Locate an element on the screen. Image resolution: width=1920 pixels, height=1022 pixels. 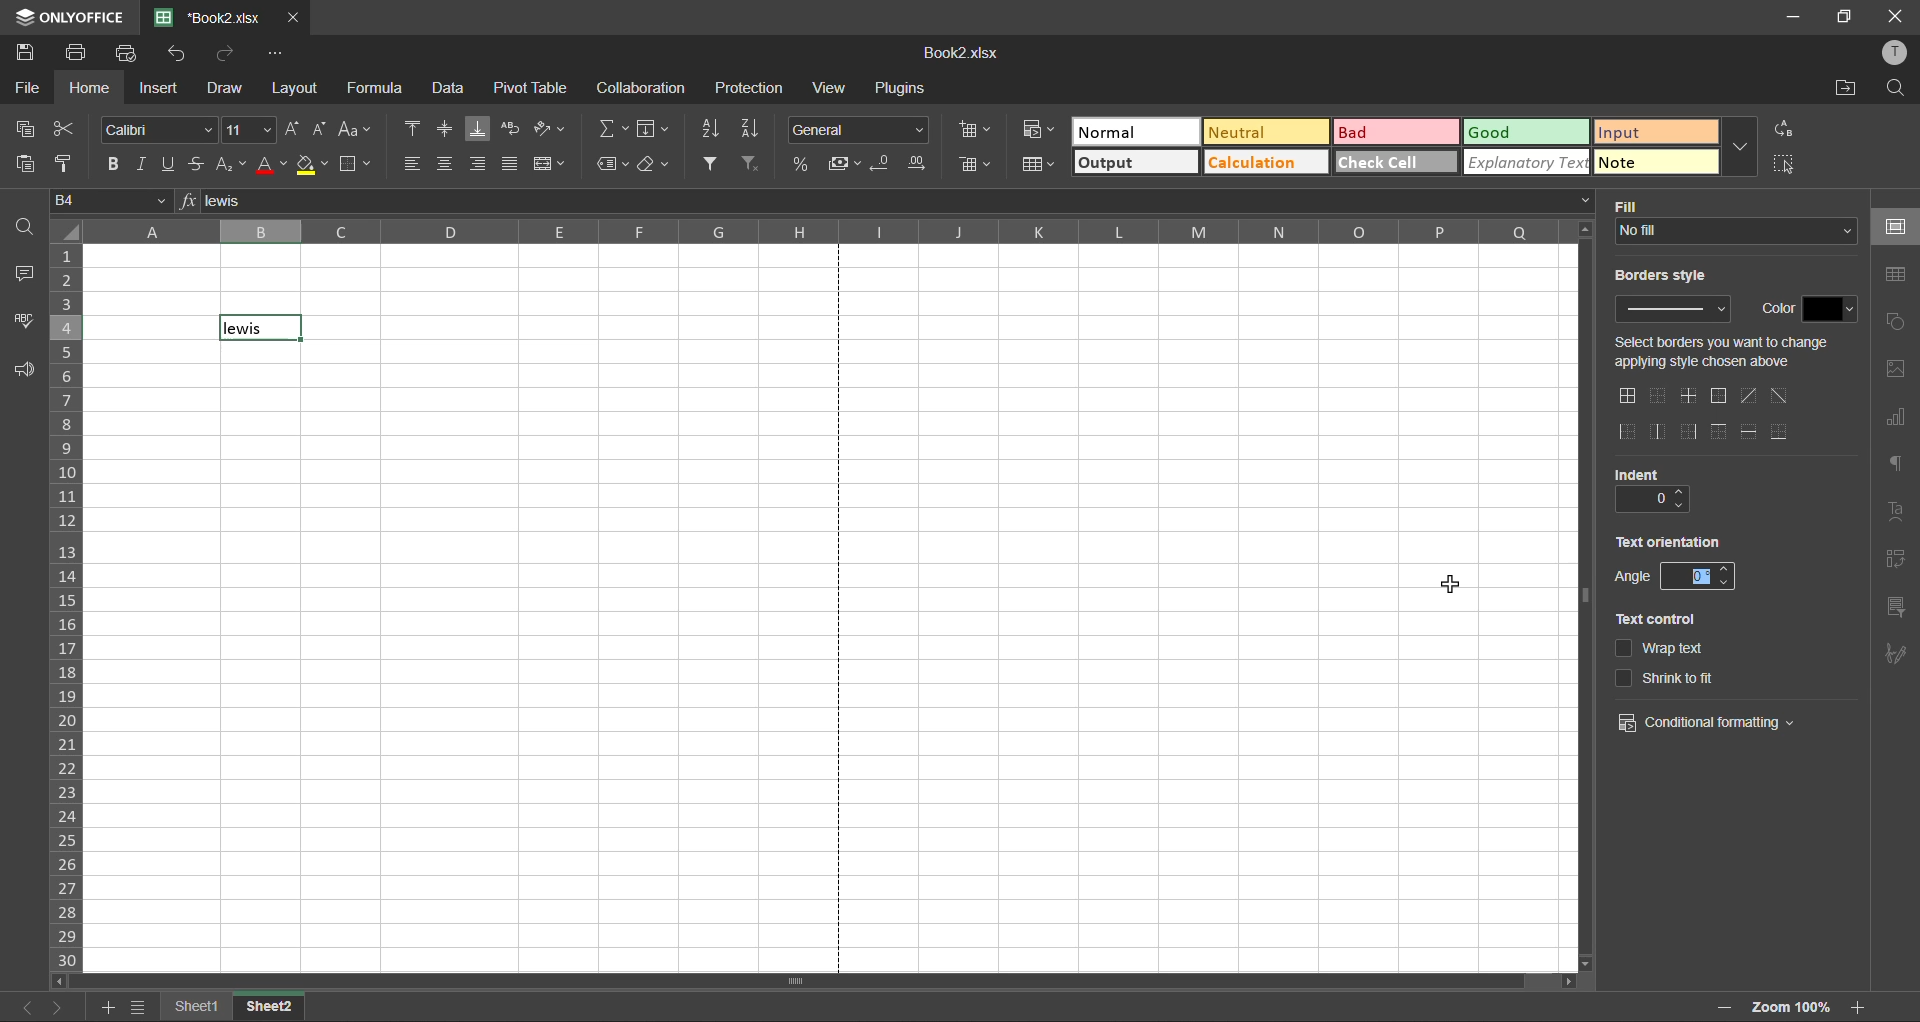
shapes is located at coordinates (1895, 324).